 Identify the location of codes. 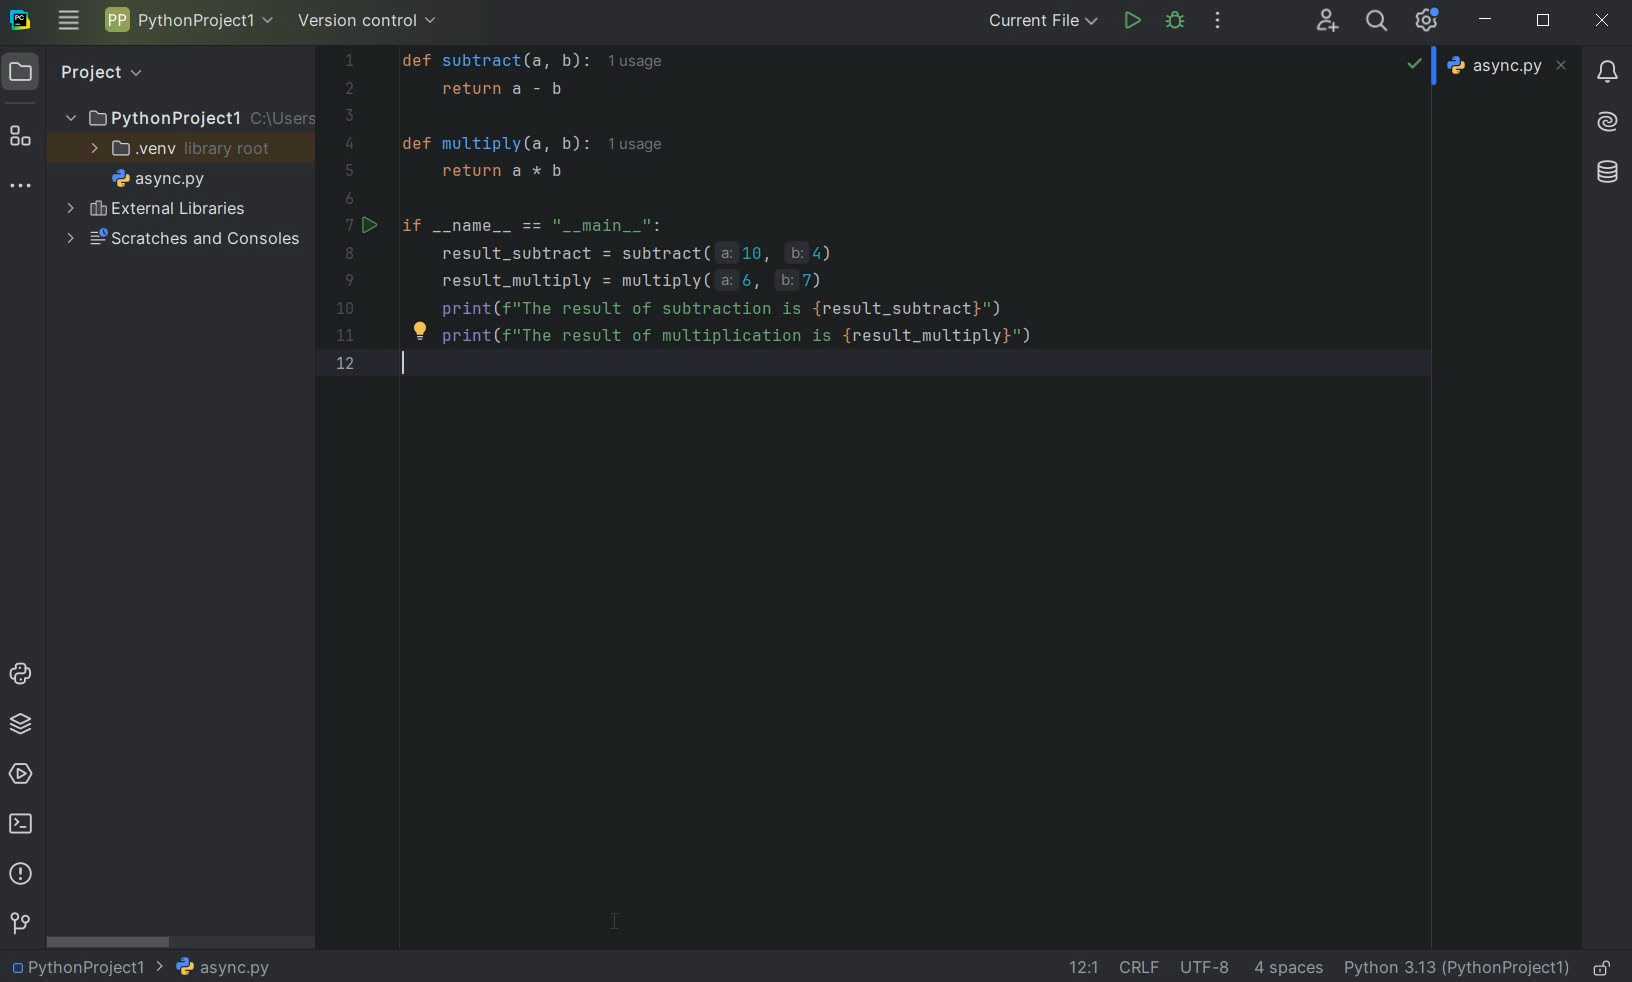
(861, 229).